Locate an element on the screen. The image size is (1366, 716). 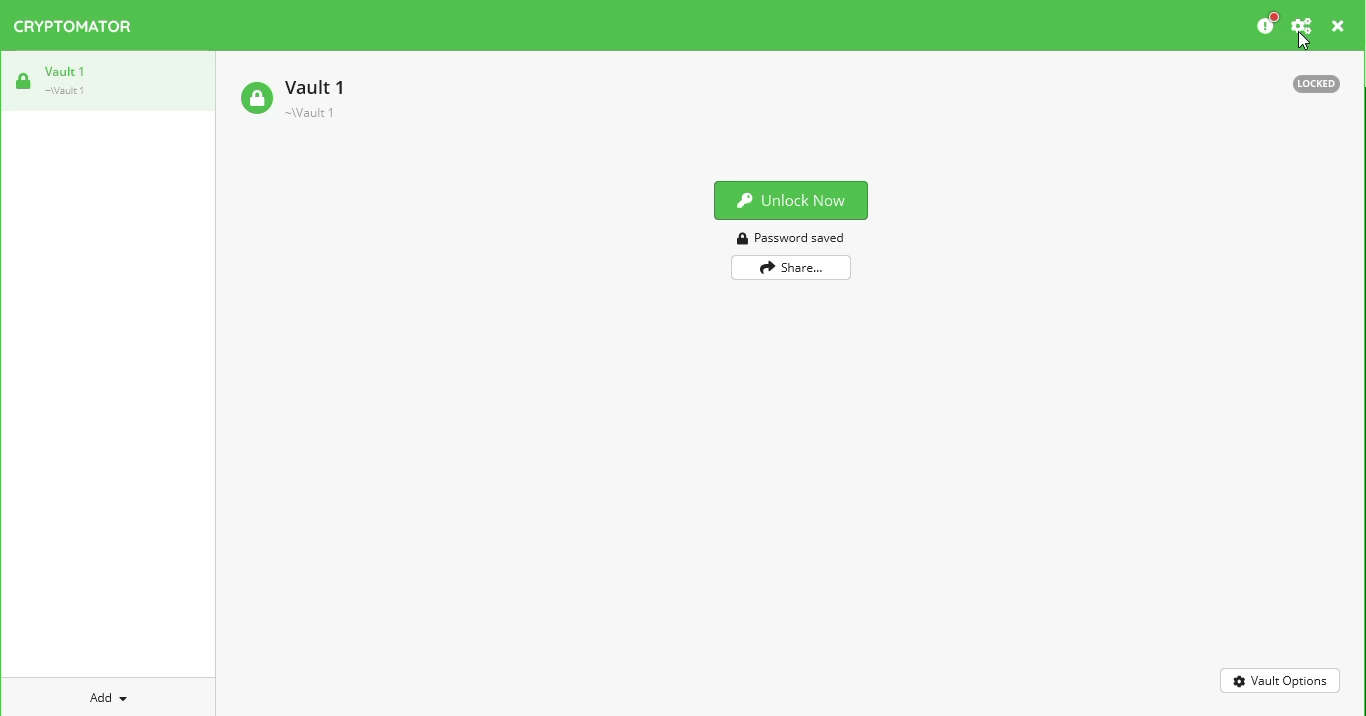
vault 1 is located at coordinates (302, 96).